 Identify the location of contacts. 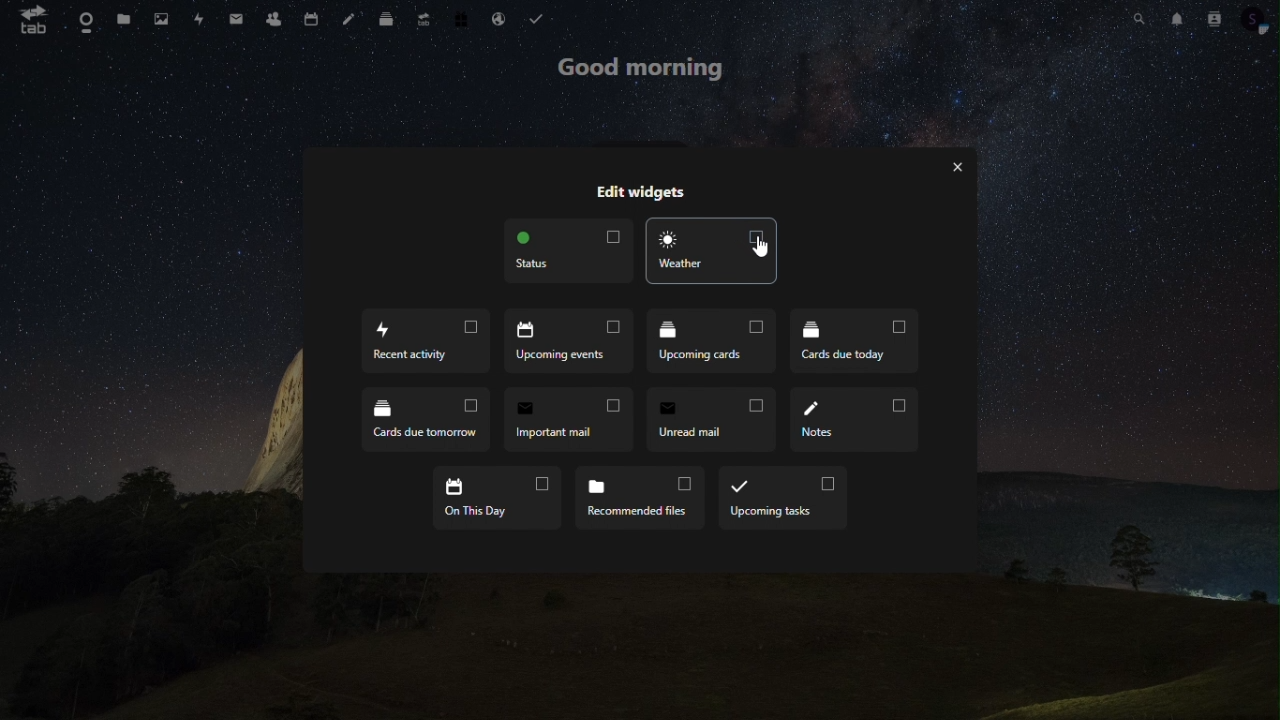
(273, 21).